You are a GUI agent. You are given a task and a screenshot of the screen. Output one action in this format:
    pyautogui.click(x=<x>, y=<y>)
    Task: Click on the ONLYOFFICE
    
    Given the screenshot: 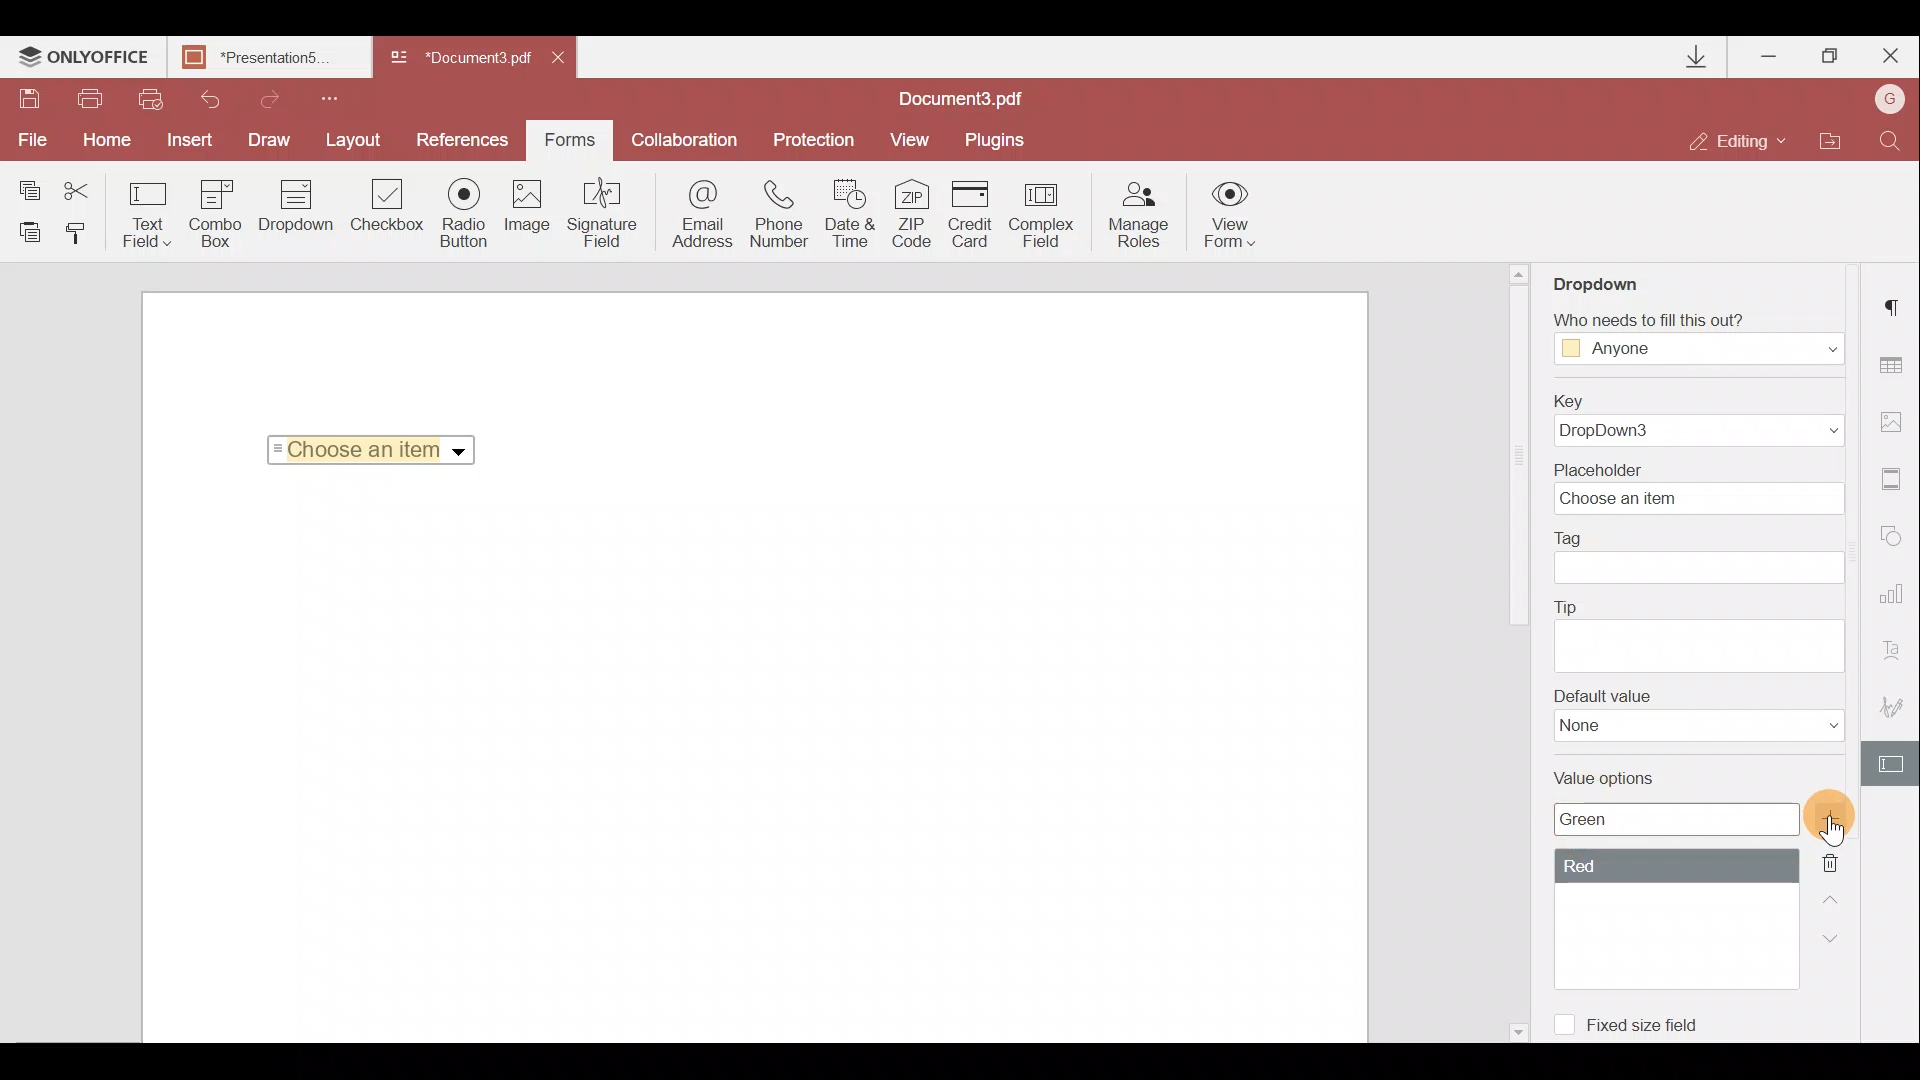 What is the action you would take?
    pyautogui.click(x=85, y=60)
    